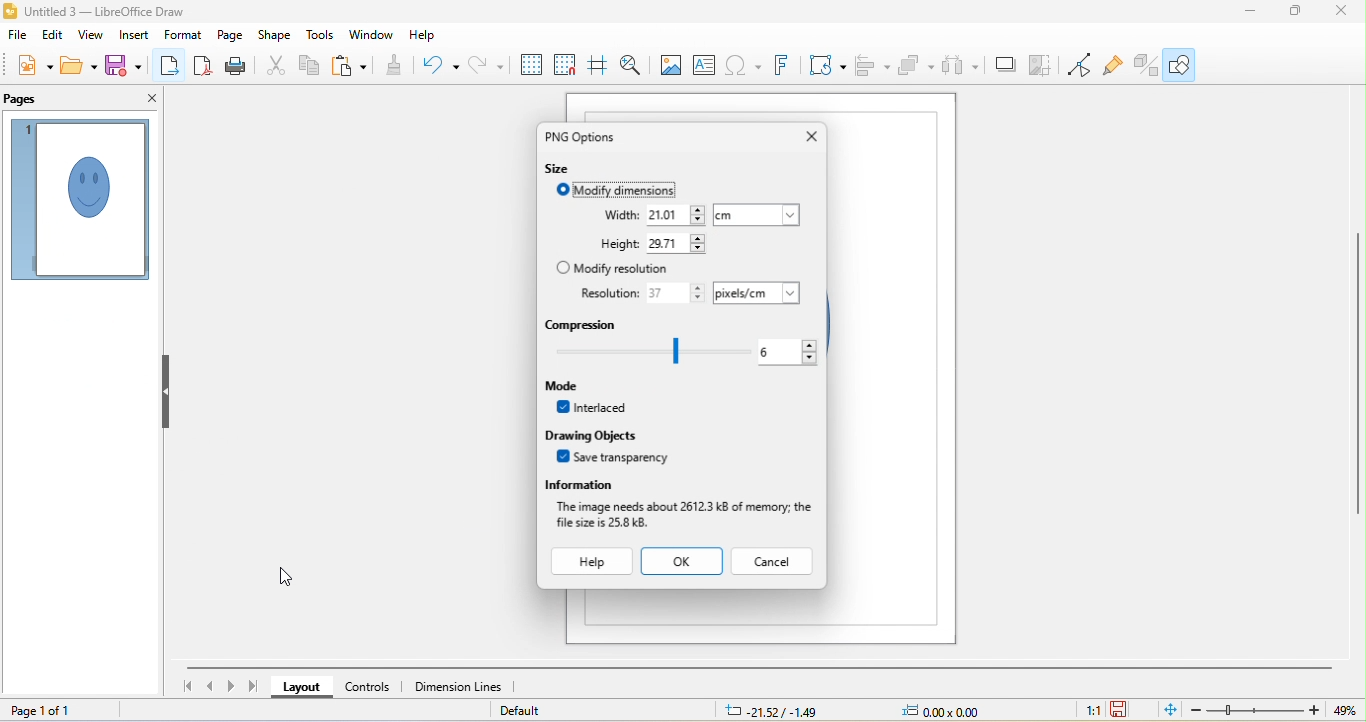 The image size is (1366, 722). Describe the element at coordinates (561, 169) in the screenshot. I see `size` at that location.